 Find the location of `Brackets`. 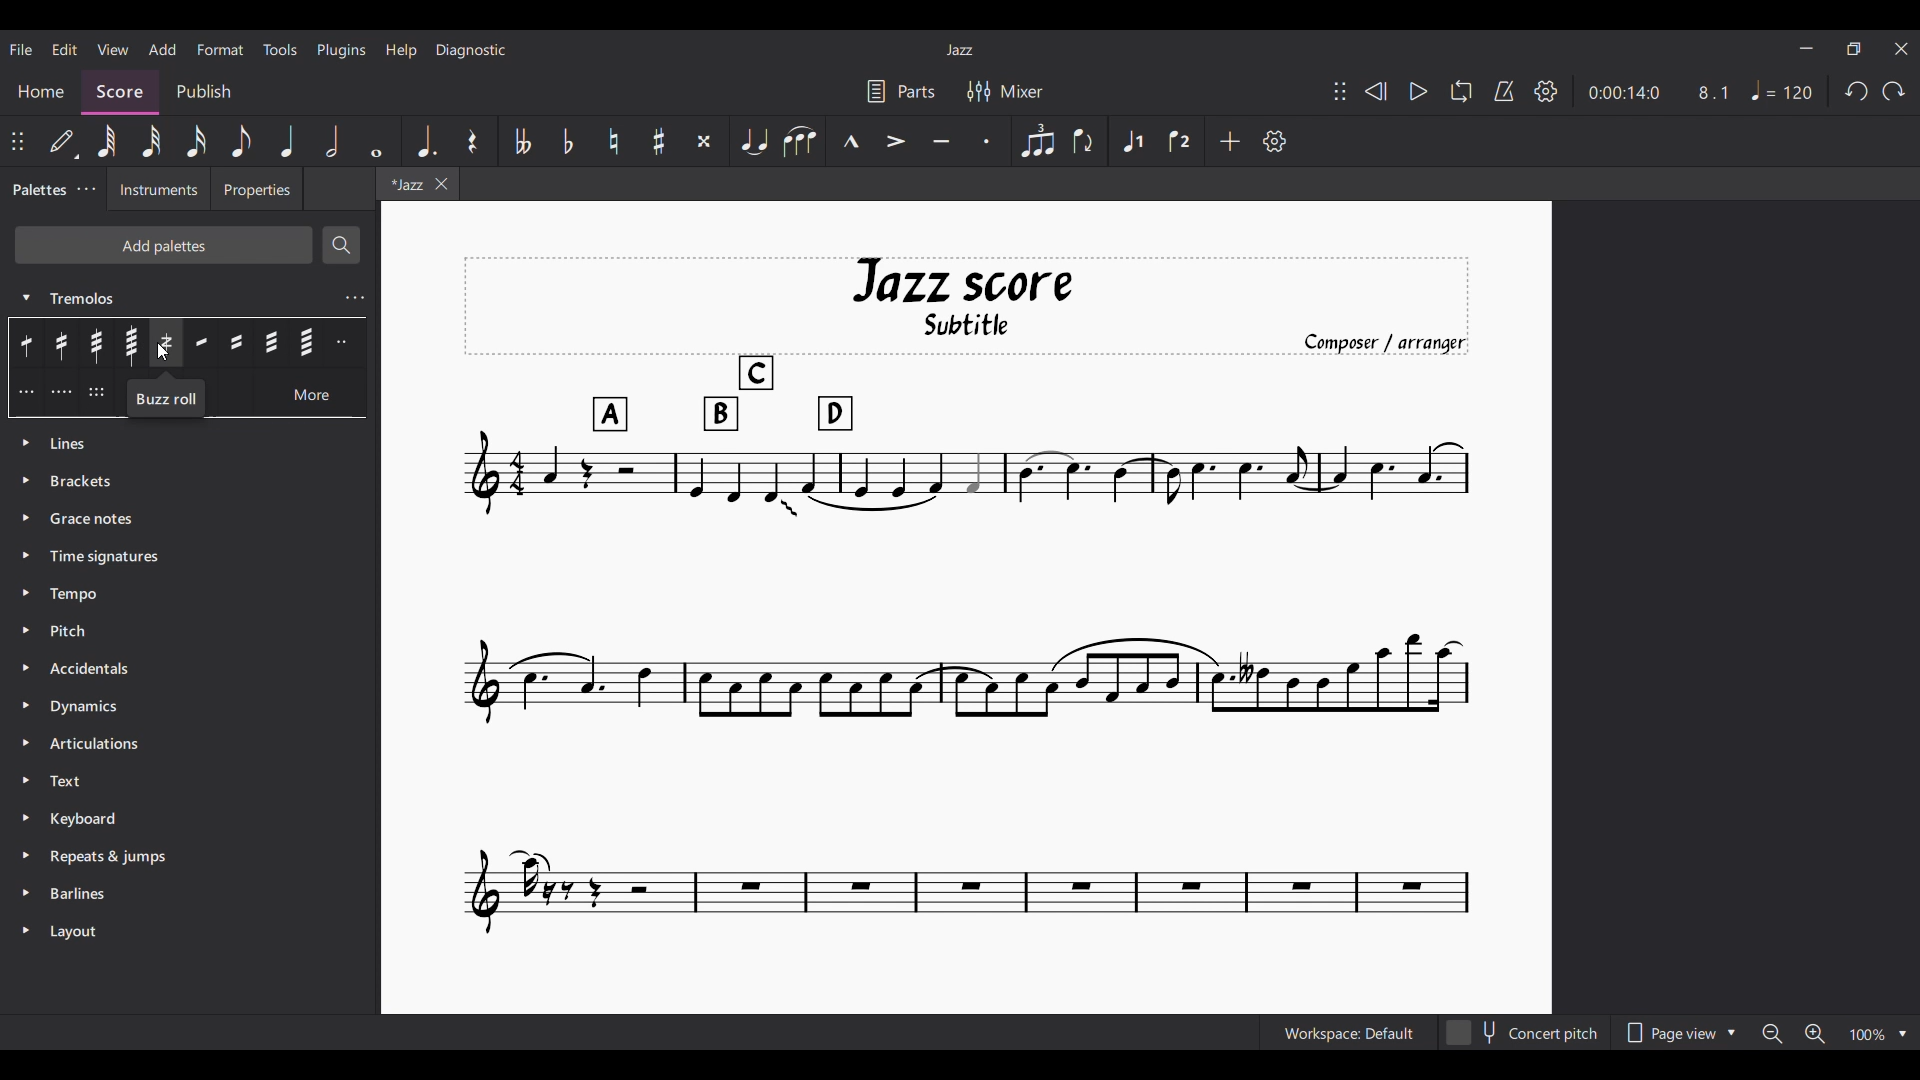

Brackets is located at coordinates (189, 481).